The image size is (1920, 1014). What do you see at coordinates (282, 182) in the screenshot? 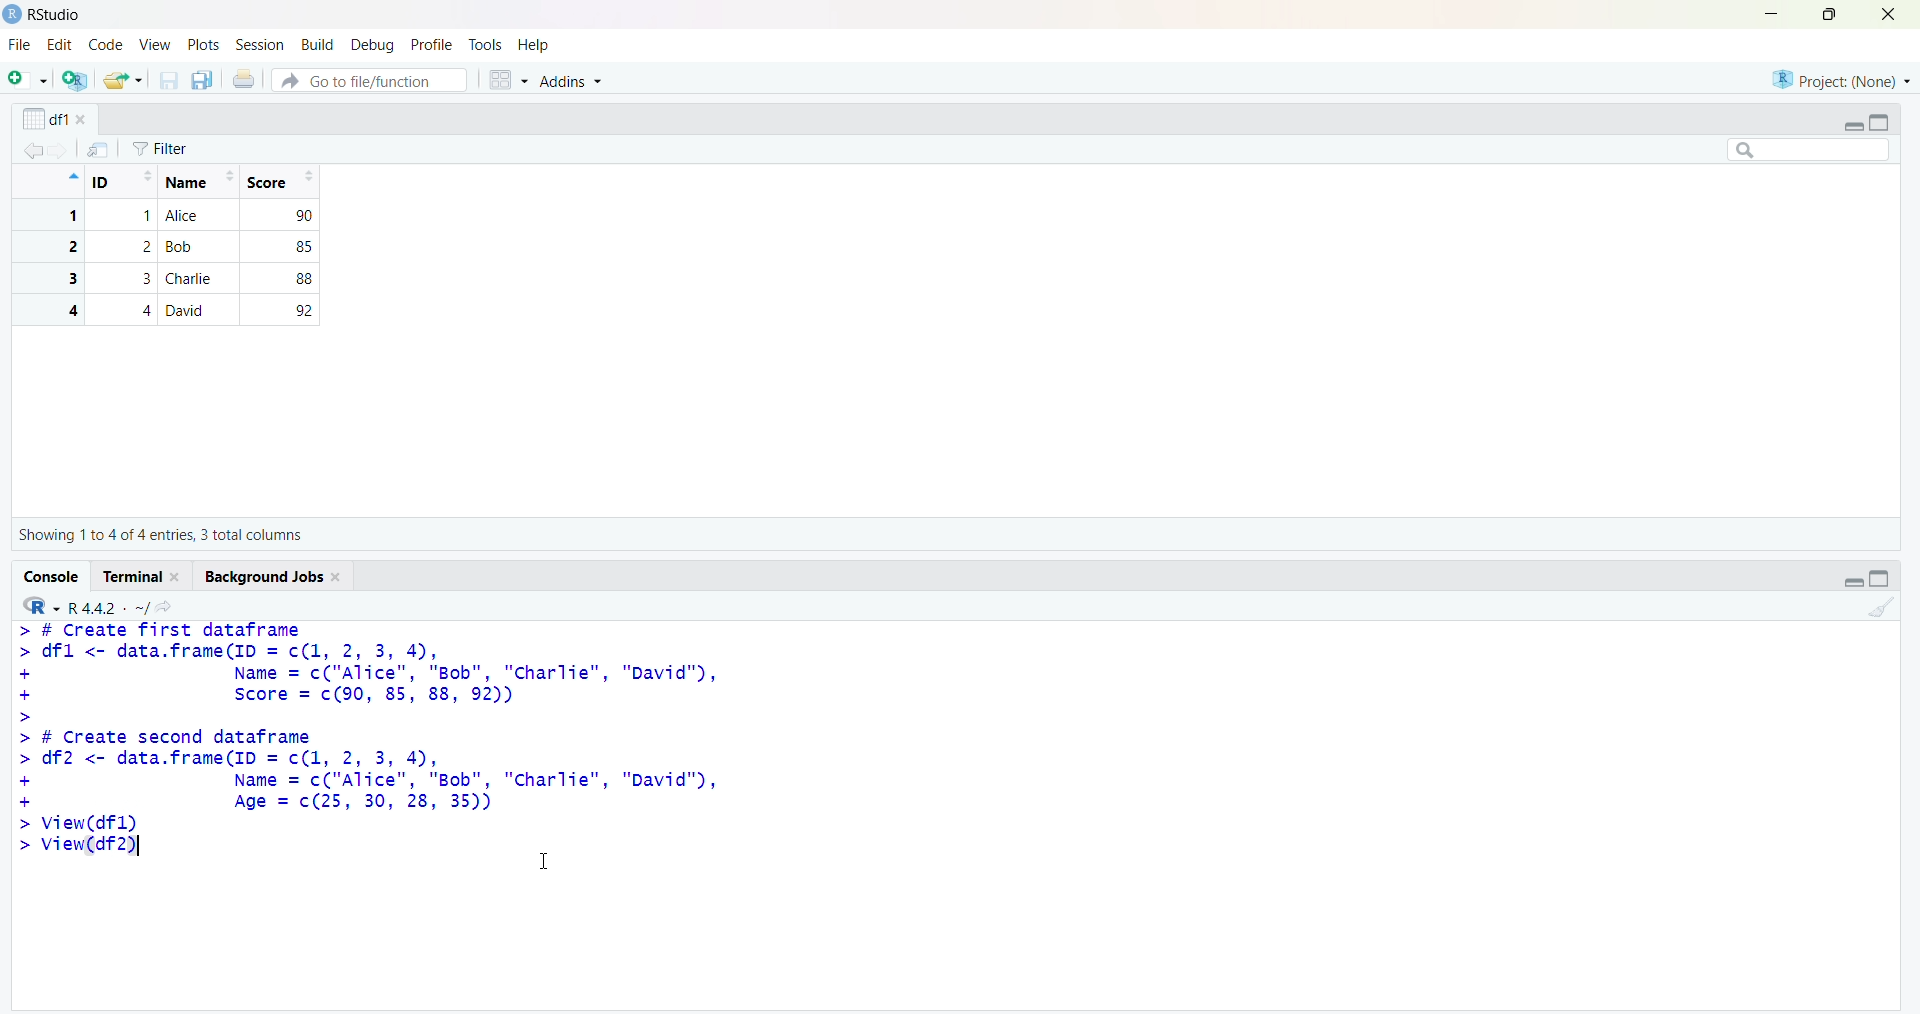
I see `Score` at bounding box center [282, 182].